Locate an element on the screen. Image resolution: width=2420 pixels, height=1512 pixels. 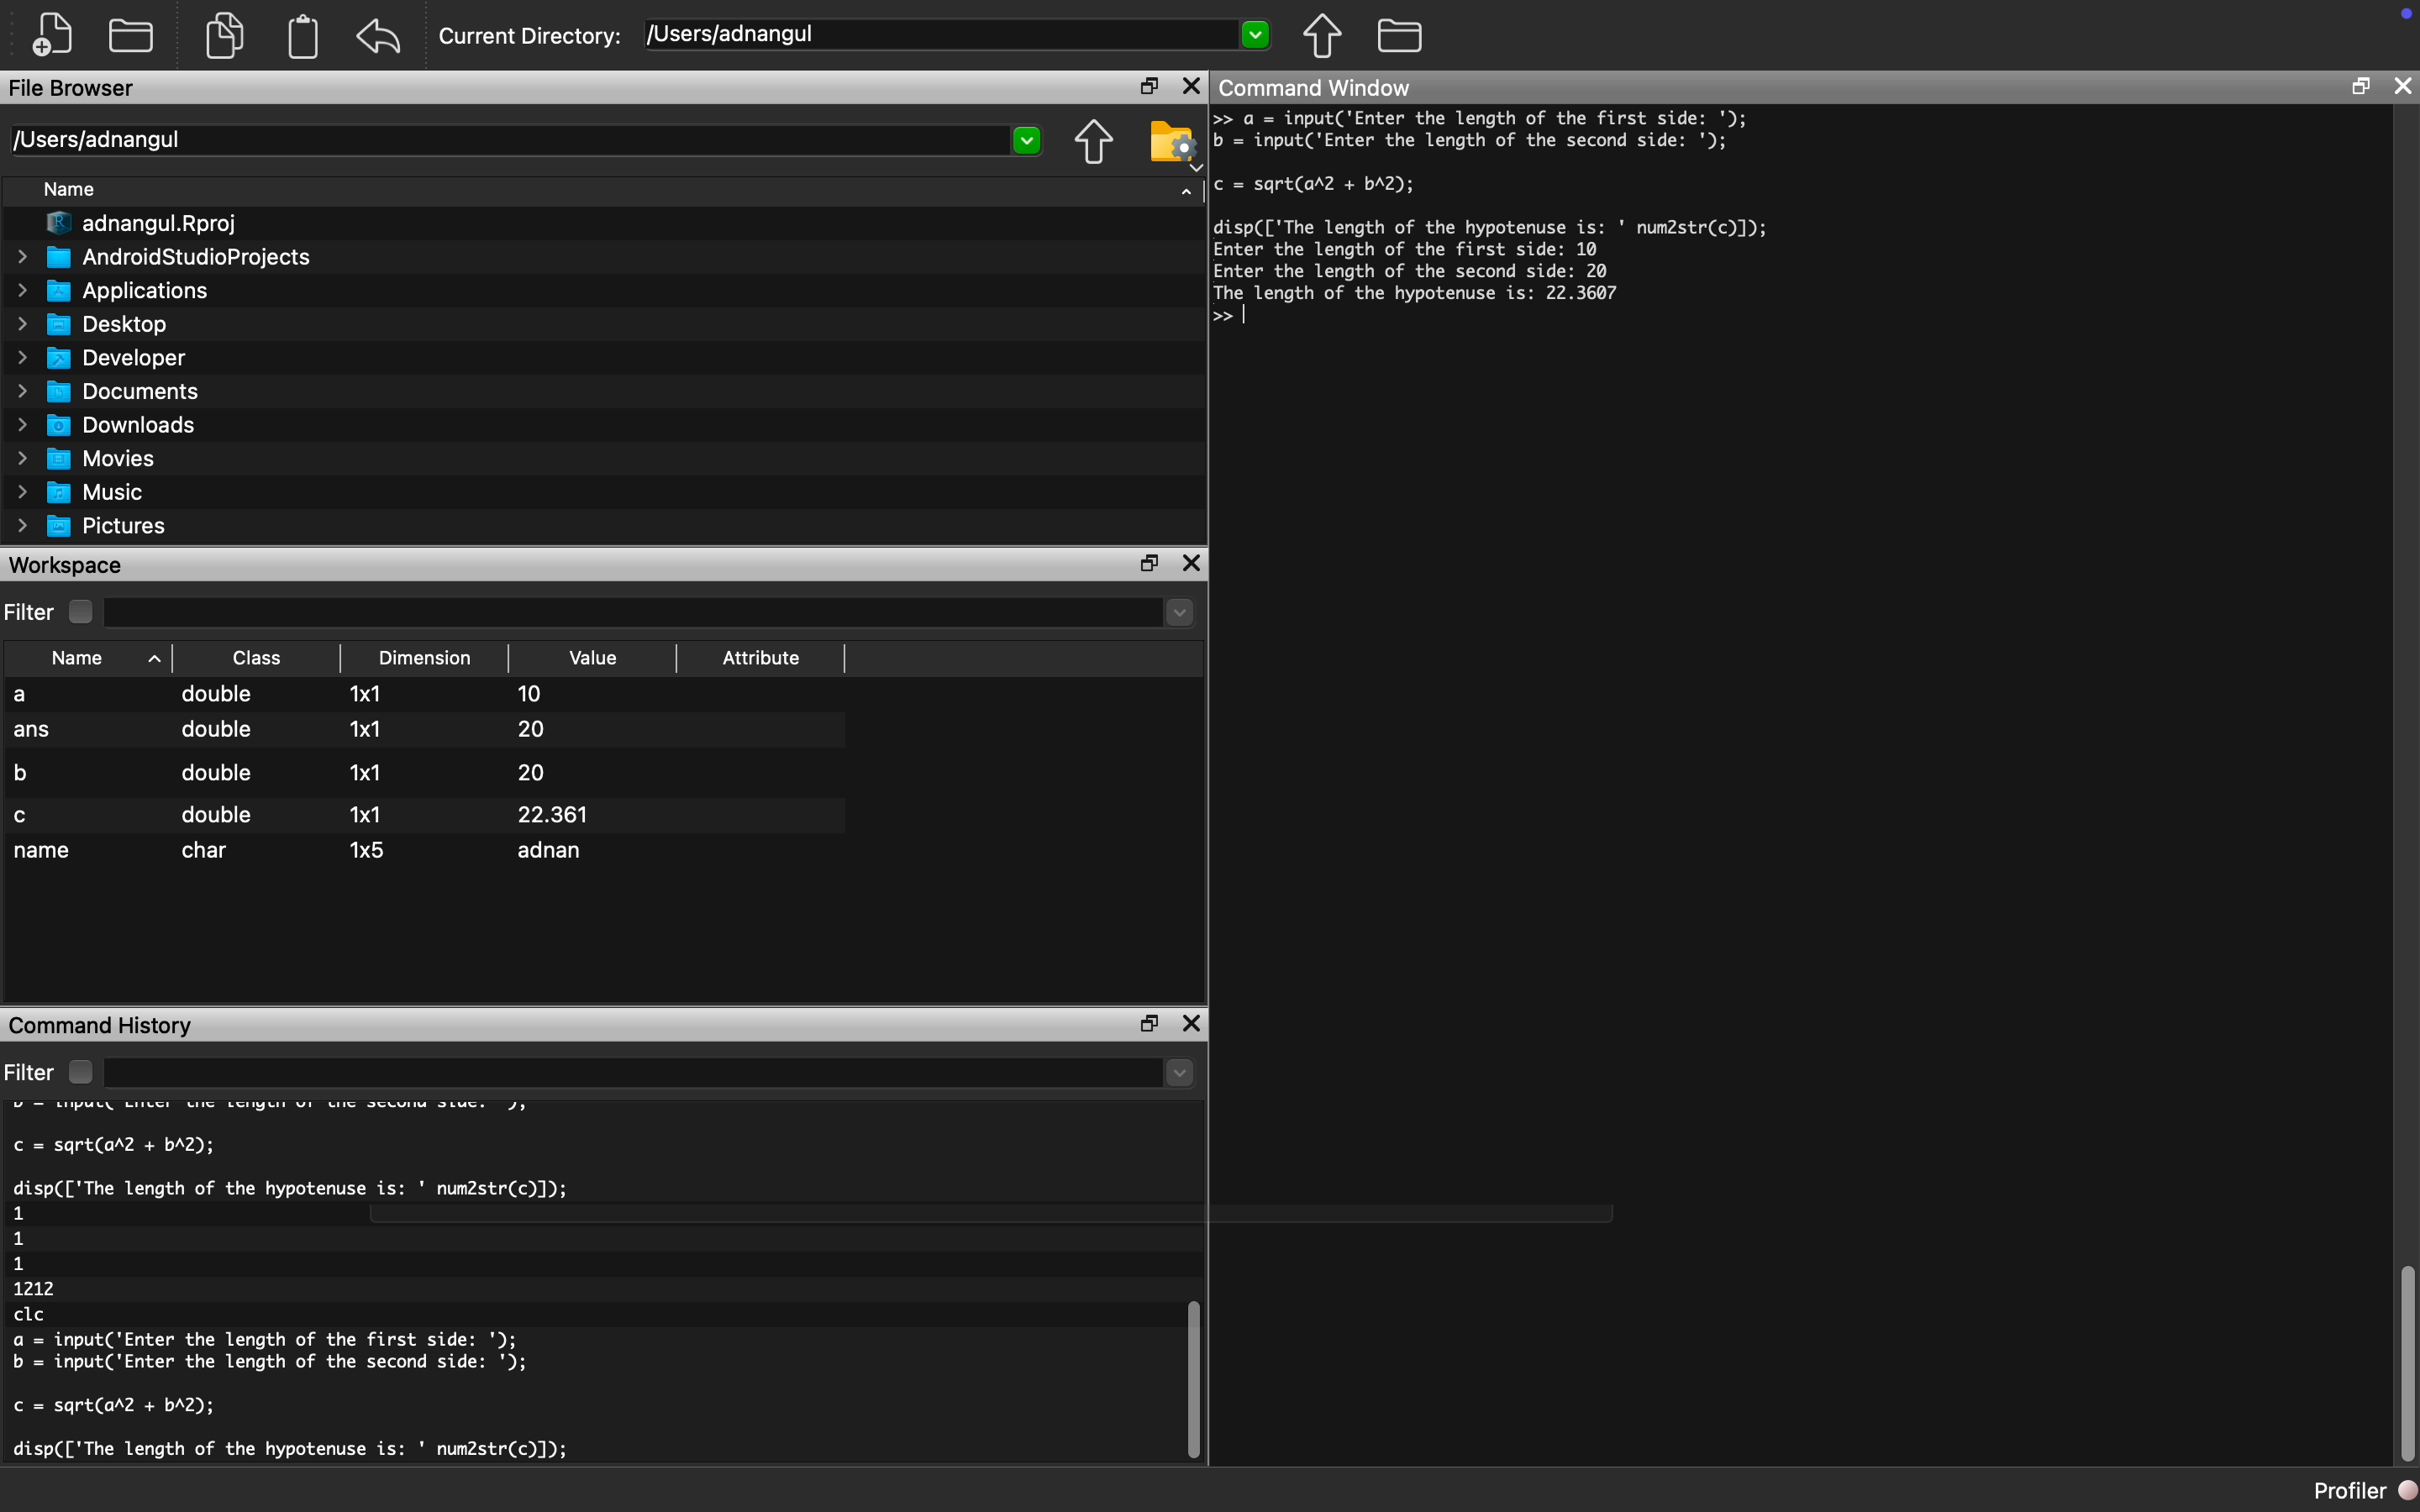
restore down is located at coordinates (1141, 88).